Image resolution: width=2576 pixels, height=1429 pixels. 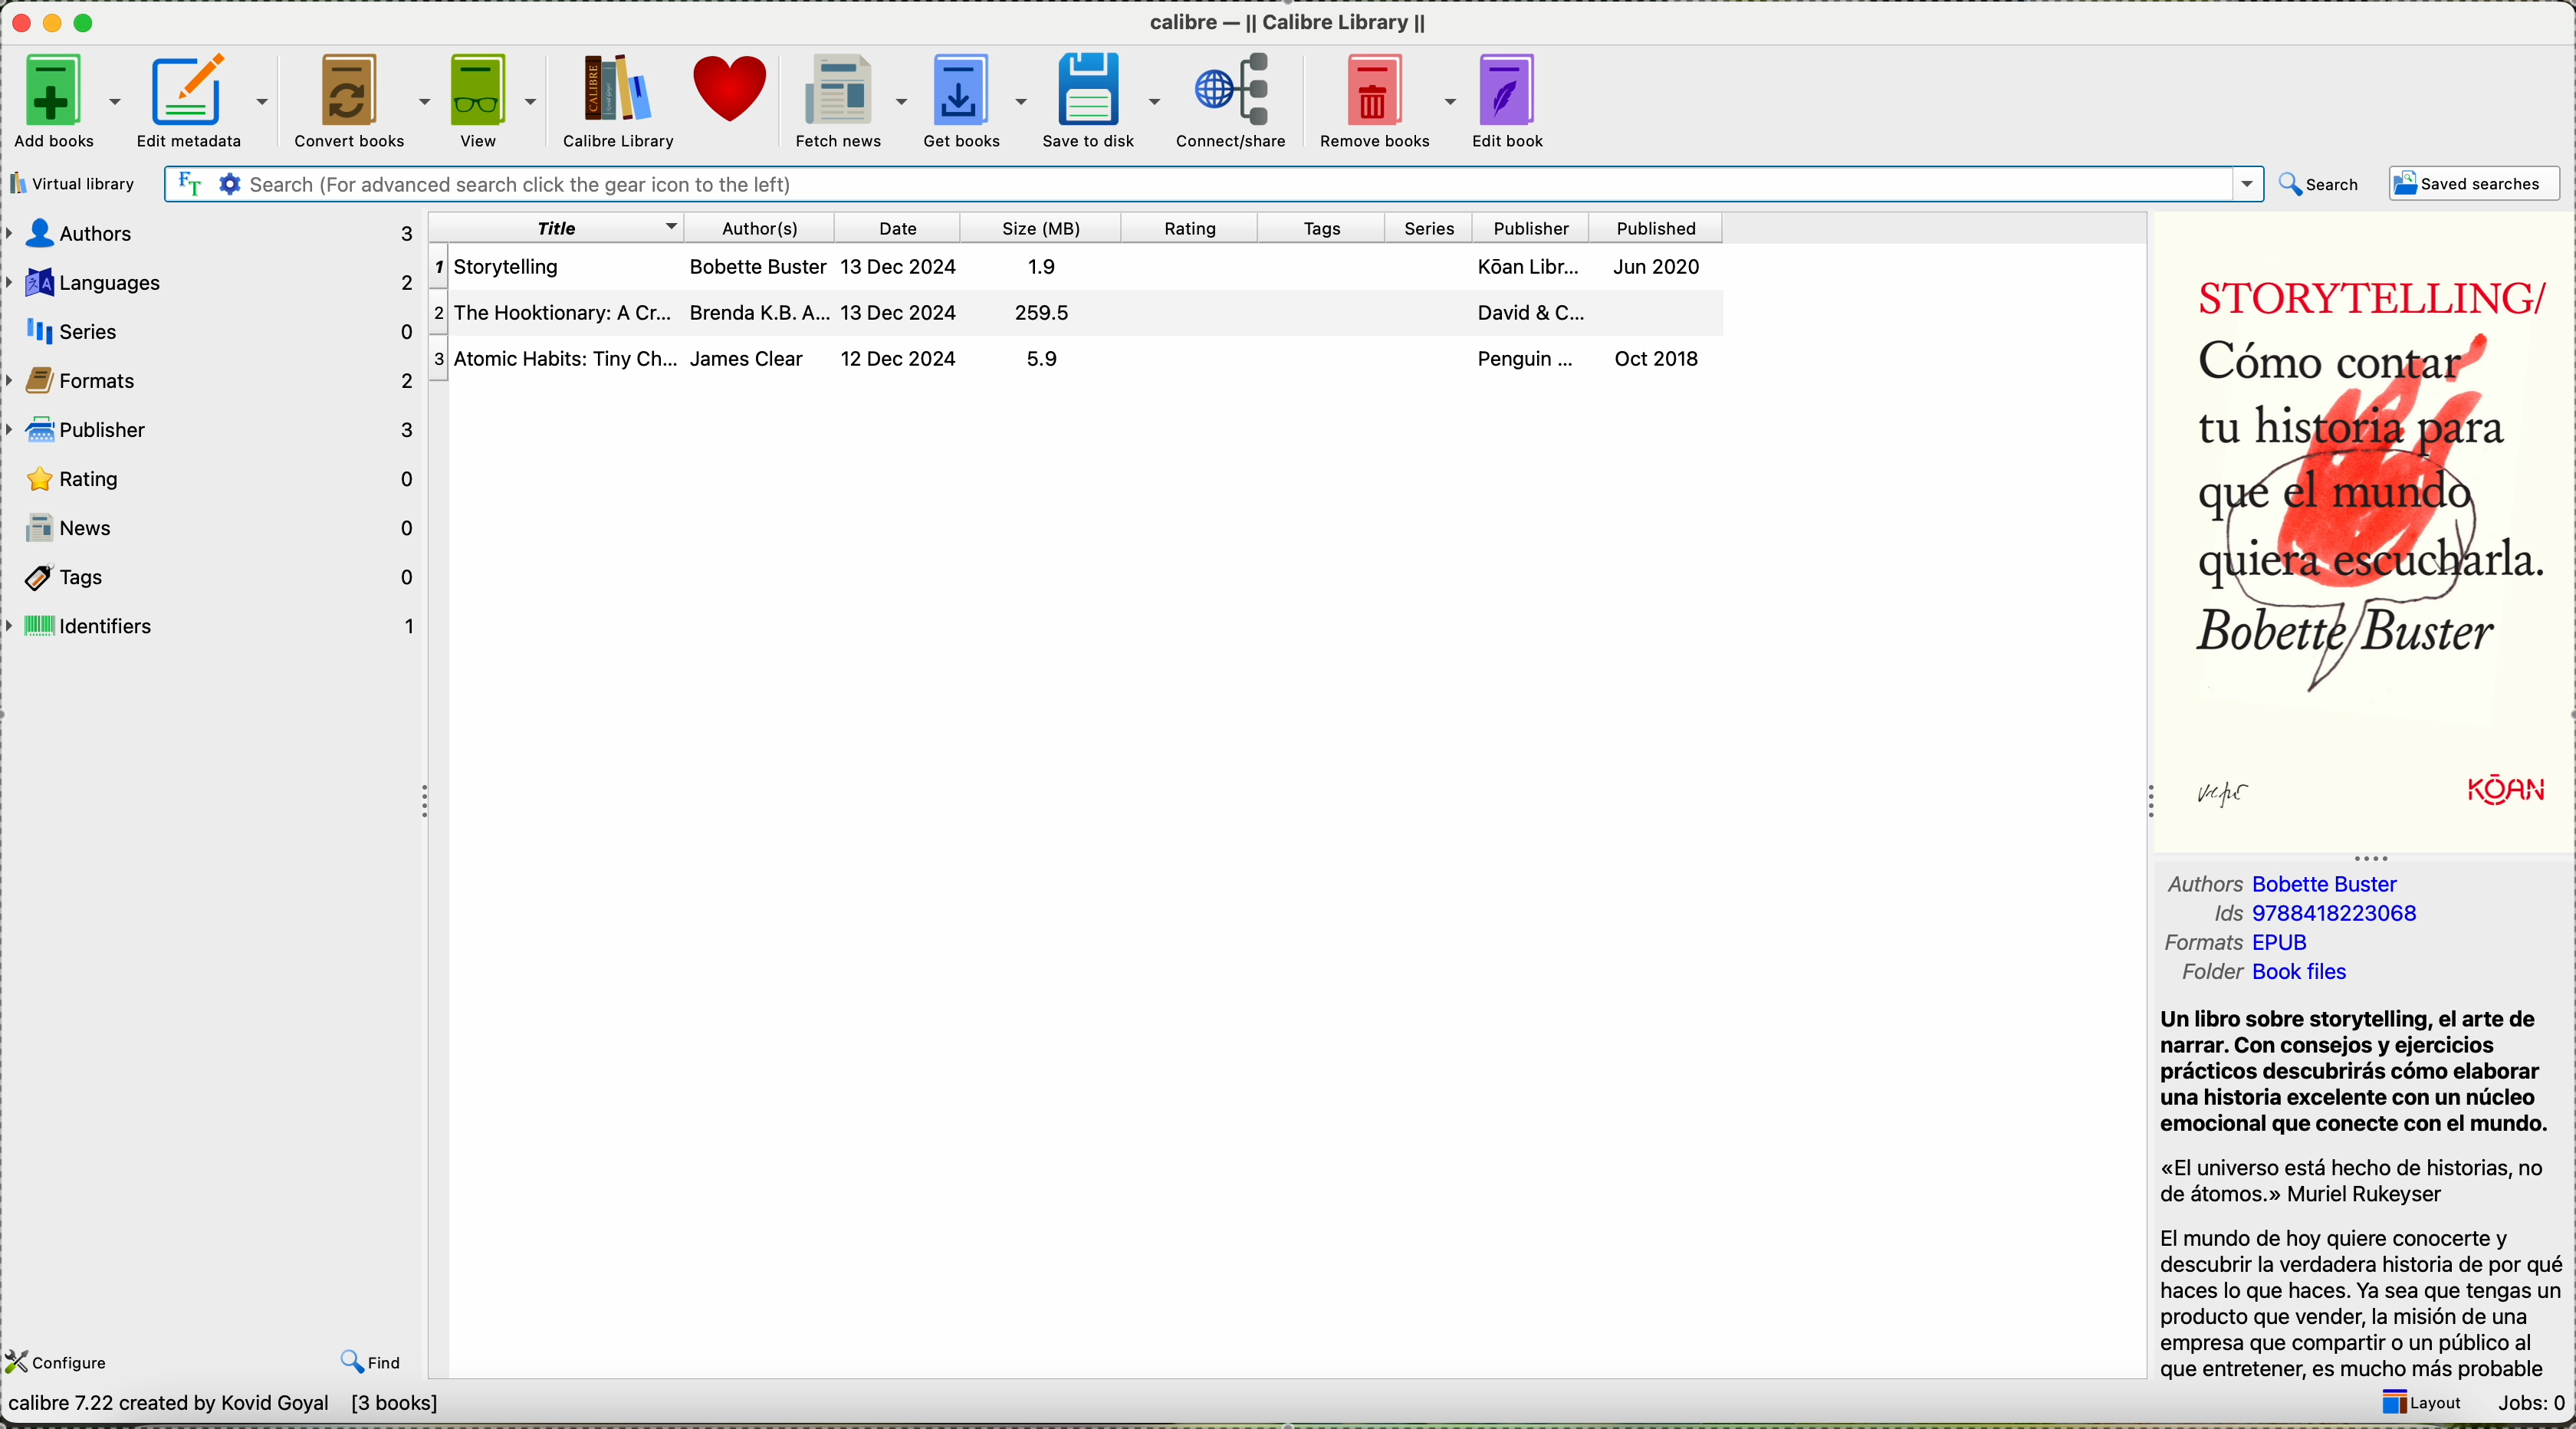 What do you see at coordinates (2346, 917) in the screenshot?
I see `9788418223068` at bounding box center [2346, 917].